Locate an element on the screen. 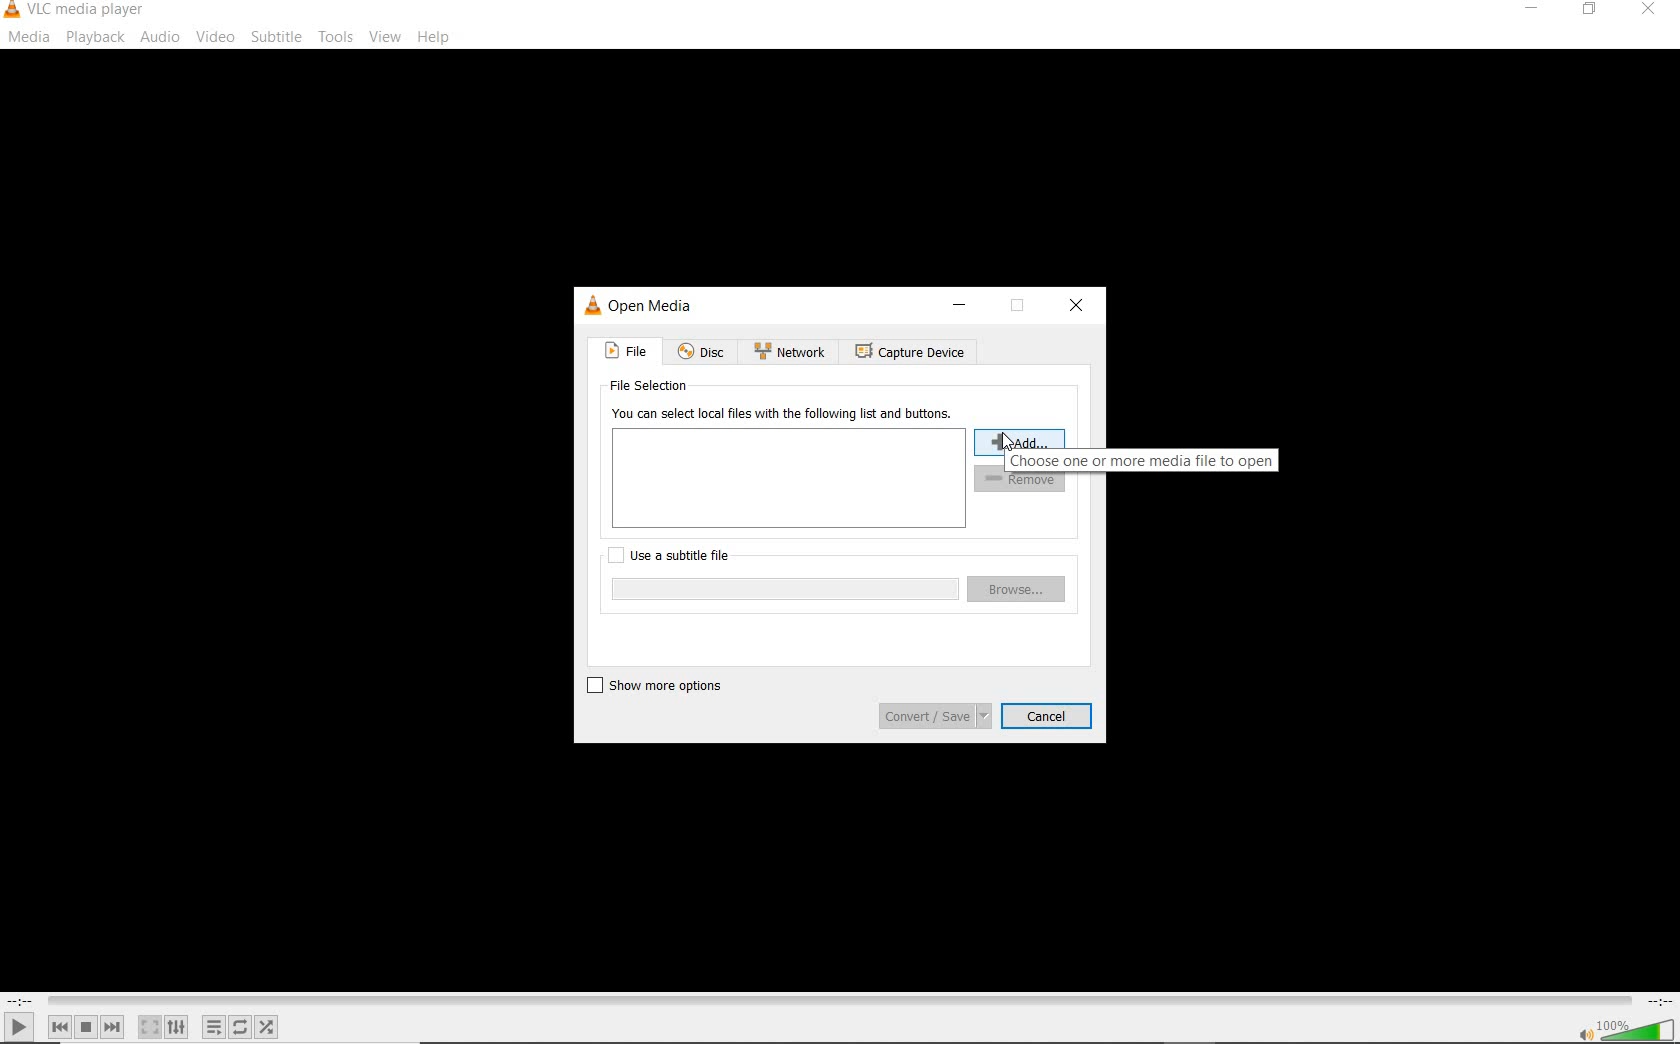 The width and height of the screenshot is (1680, 1044). audio is located at coordinates (162, 37).